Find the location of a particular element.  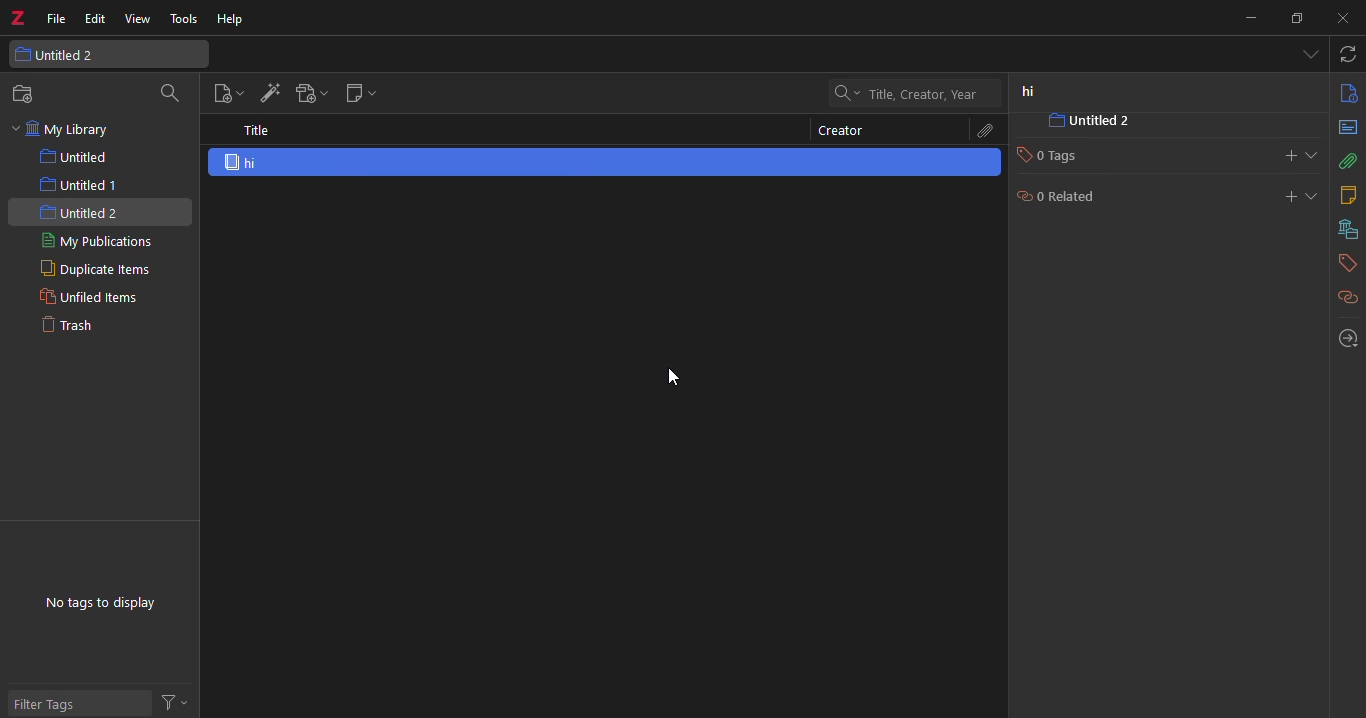

related is located at coordinates (1346, 297).